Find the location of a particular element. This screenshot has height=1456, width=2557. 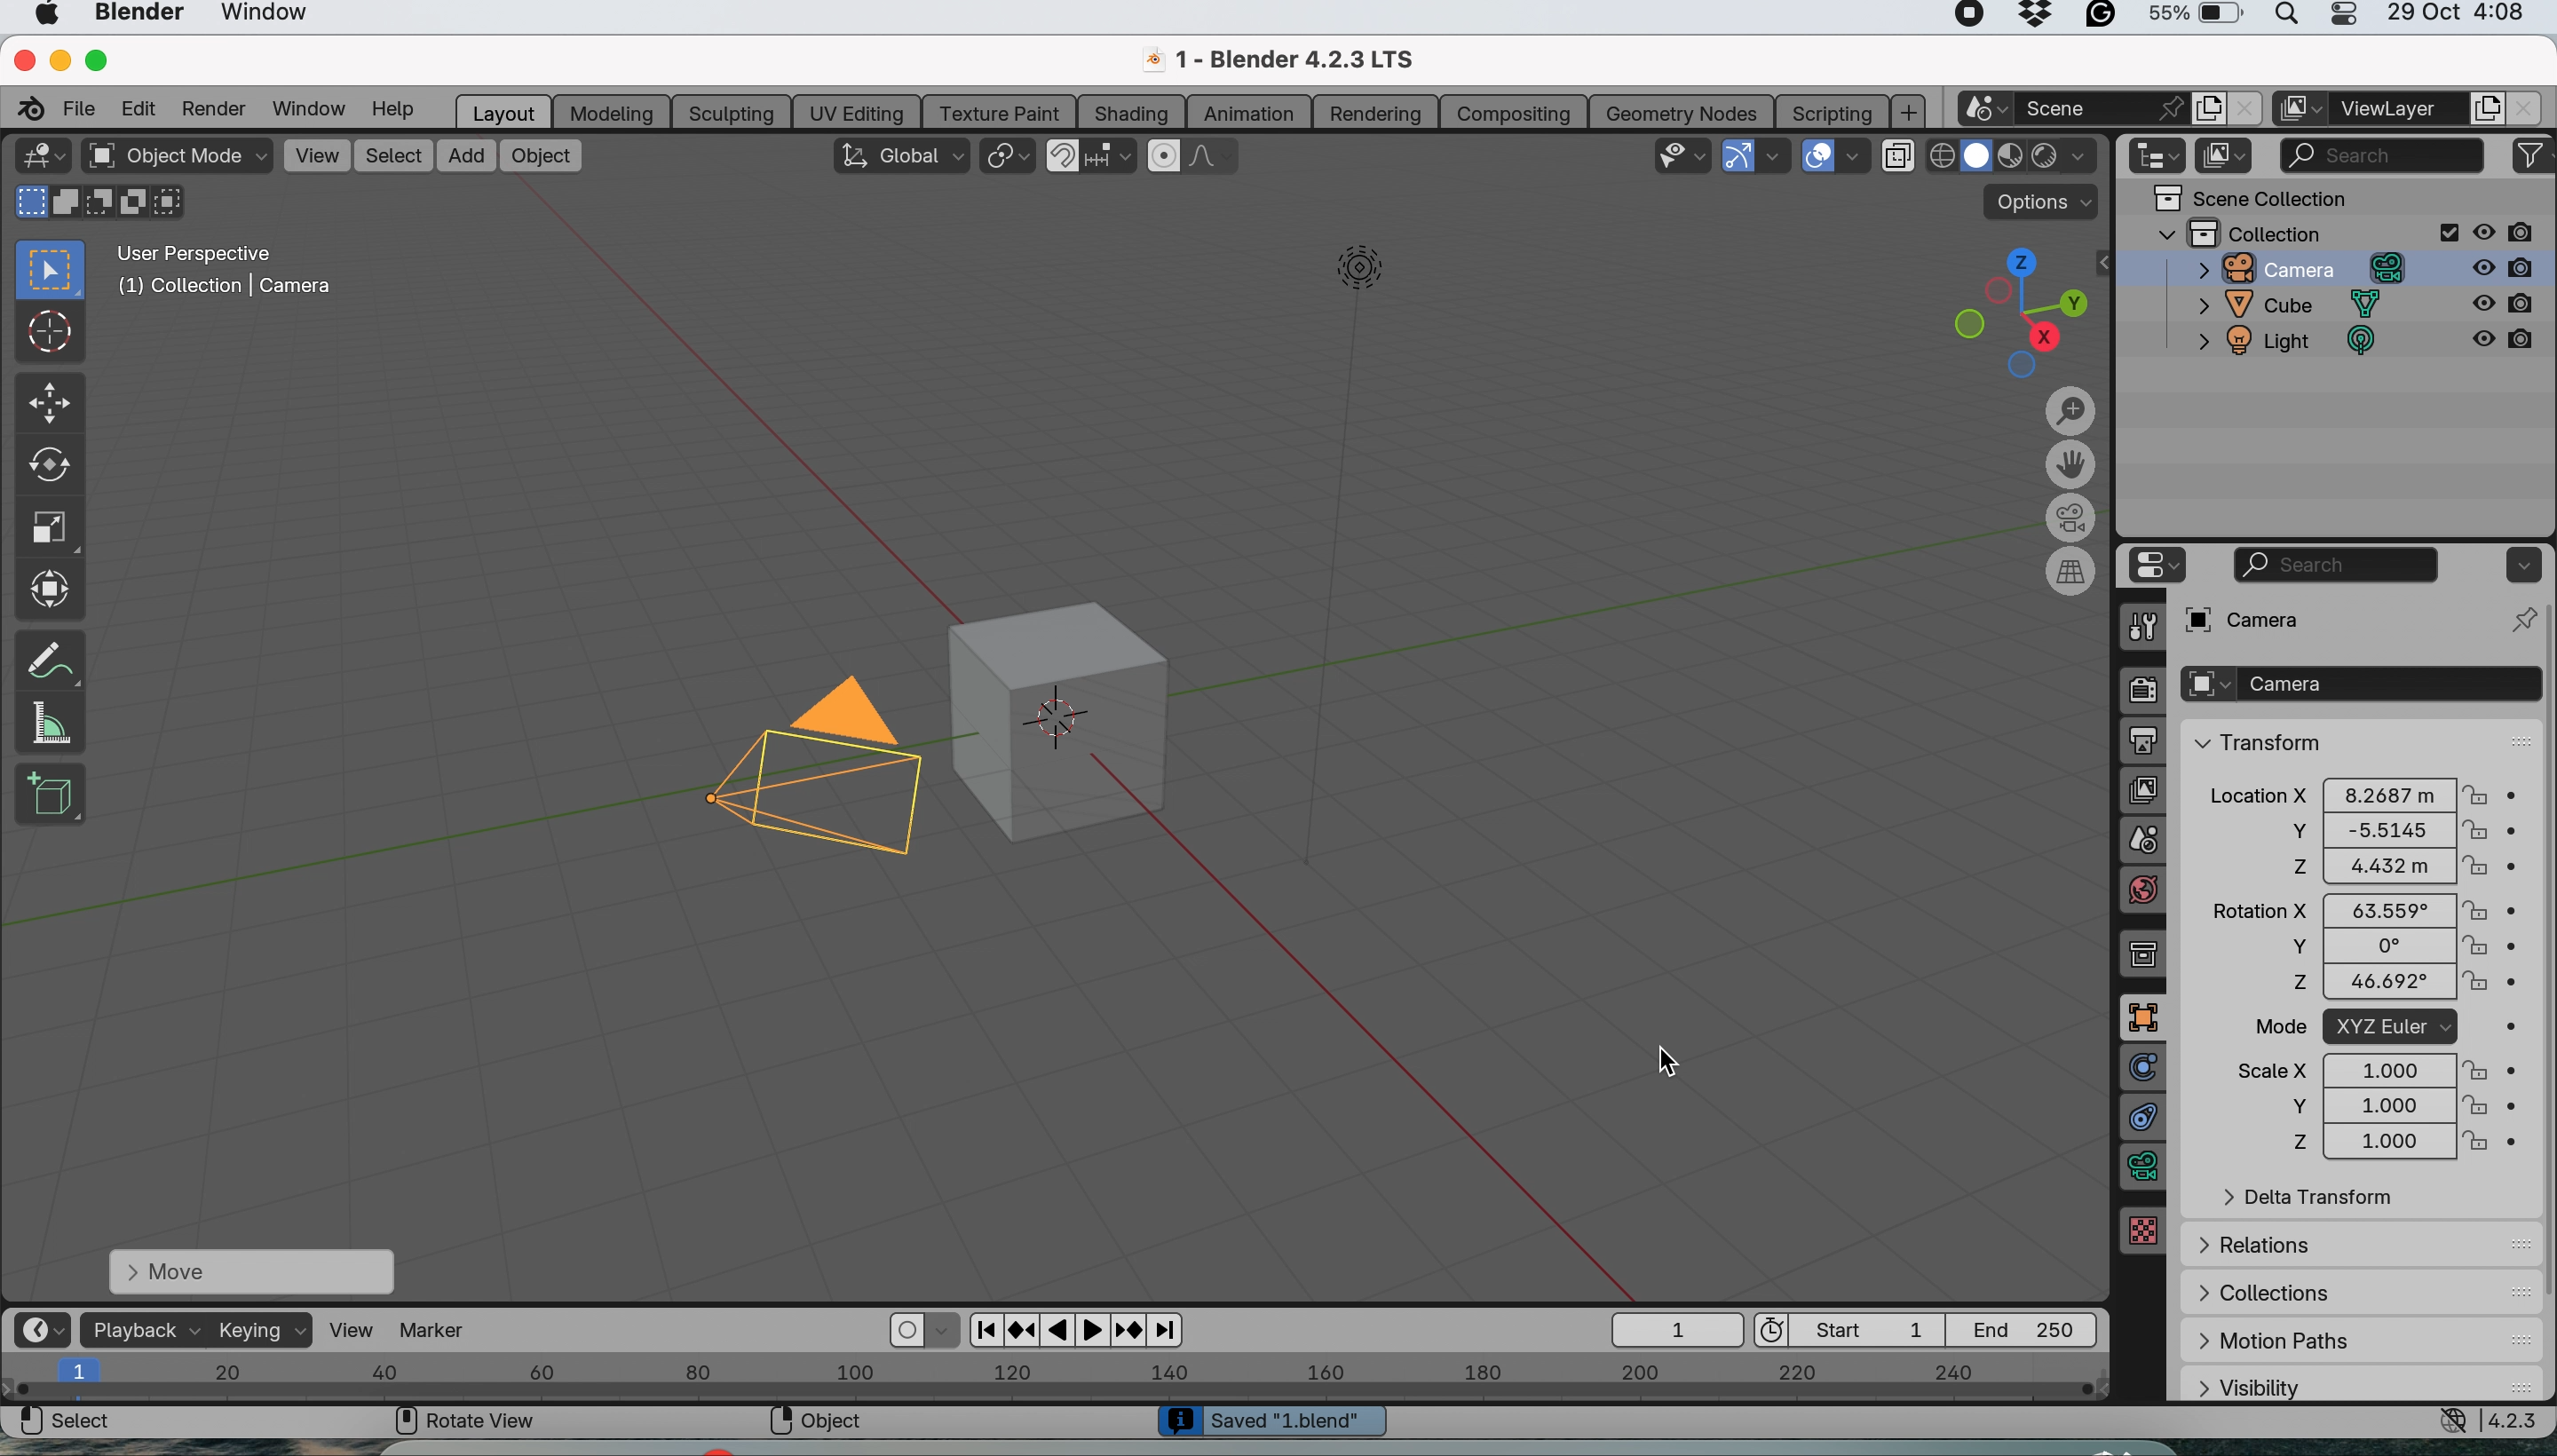

render is located at coordinates (220, 108).